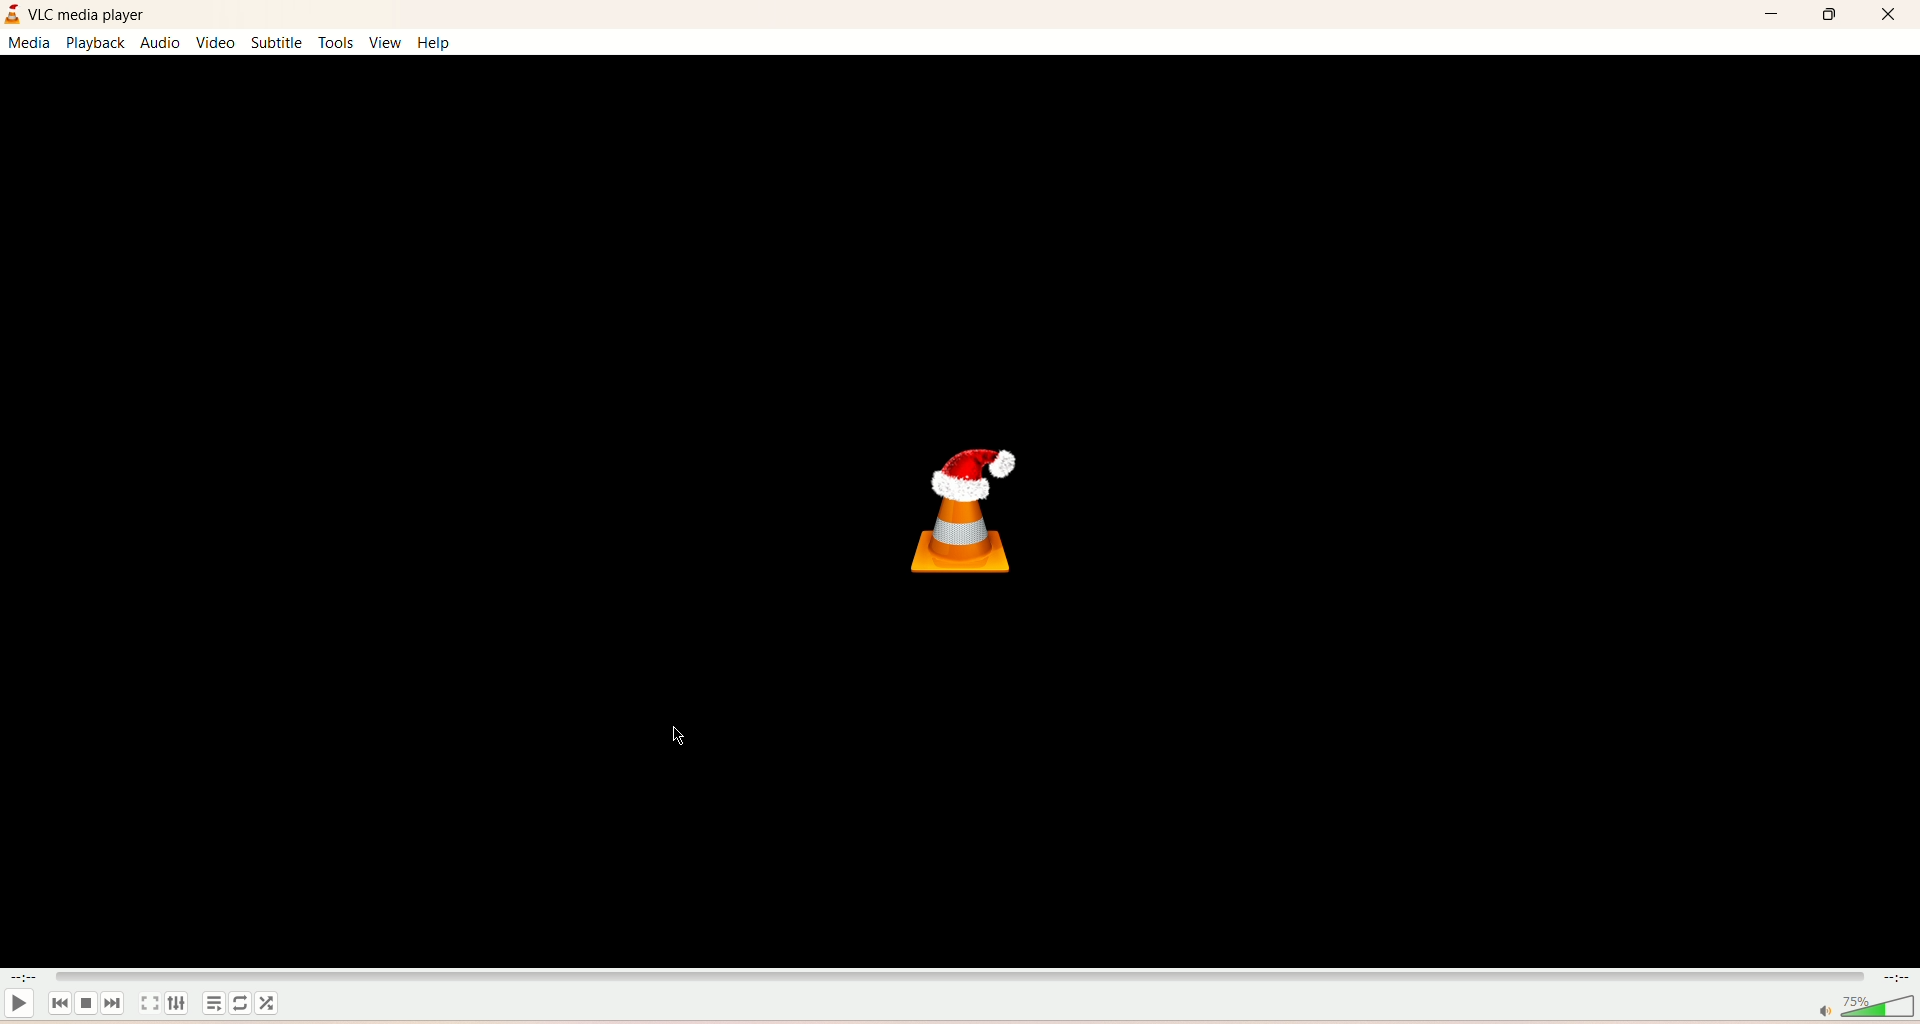 Image resolution: width=1920 pixels, height=1024 pixels. Describe the element at coordinates (214, 1005) in the screenshot. I see `playlist` at that location.